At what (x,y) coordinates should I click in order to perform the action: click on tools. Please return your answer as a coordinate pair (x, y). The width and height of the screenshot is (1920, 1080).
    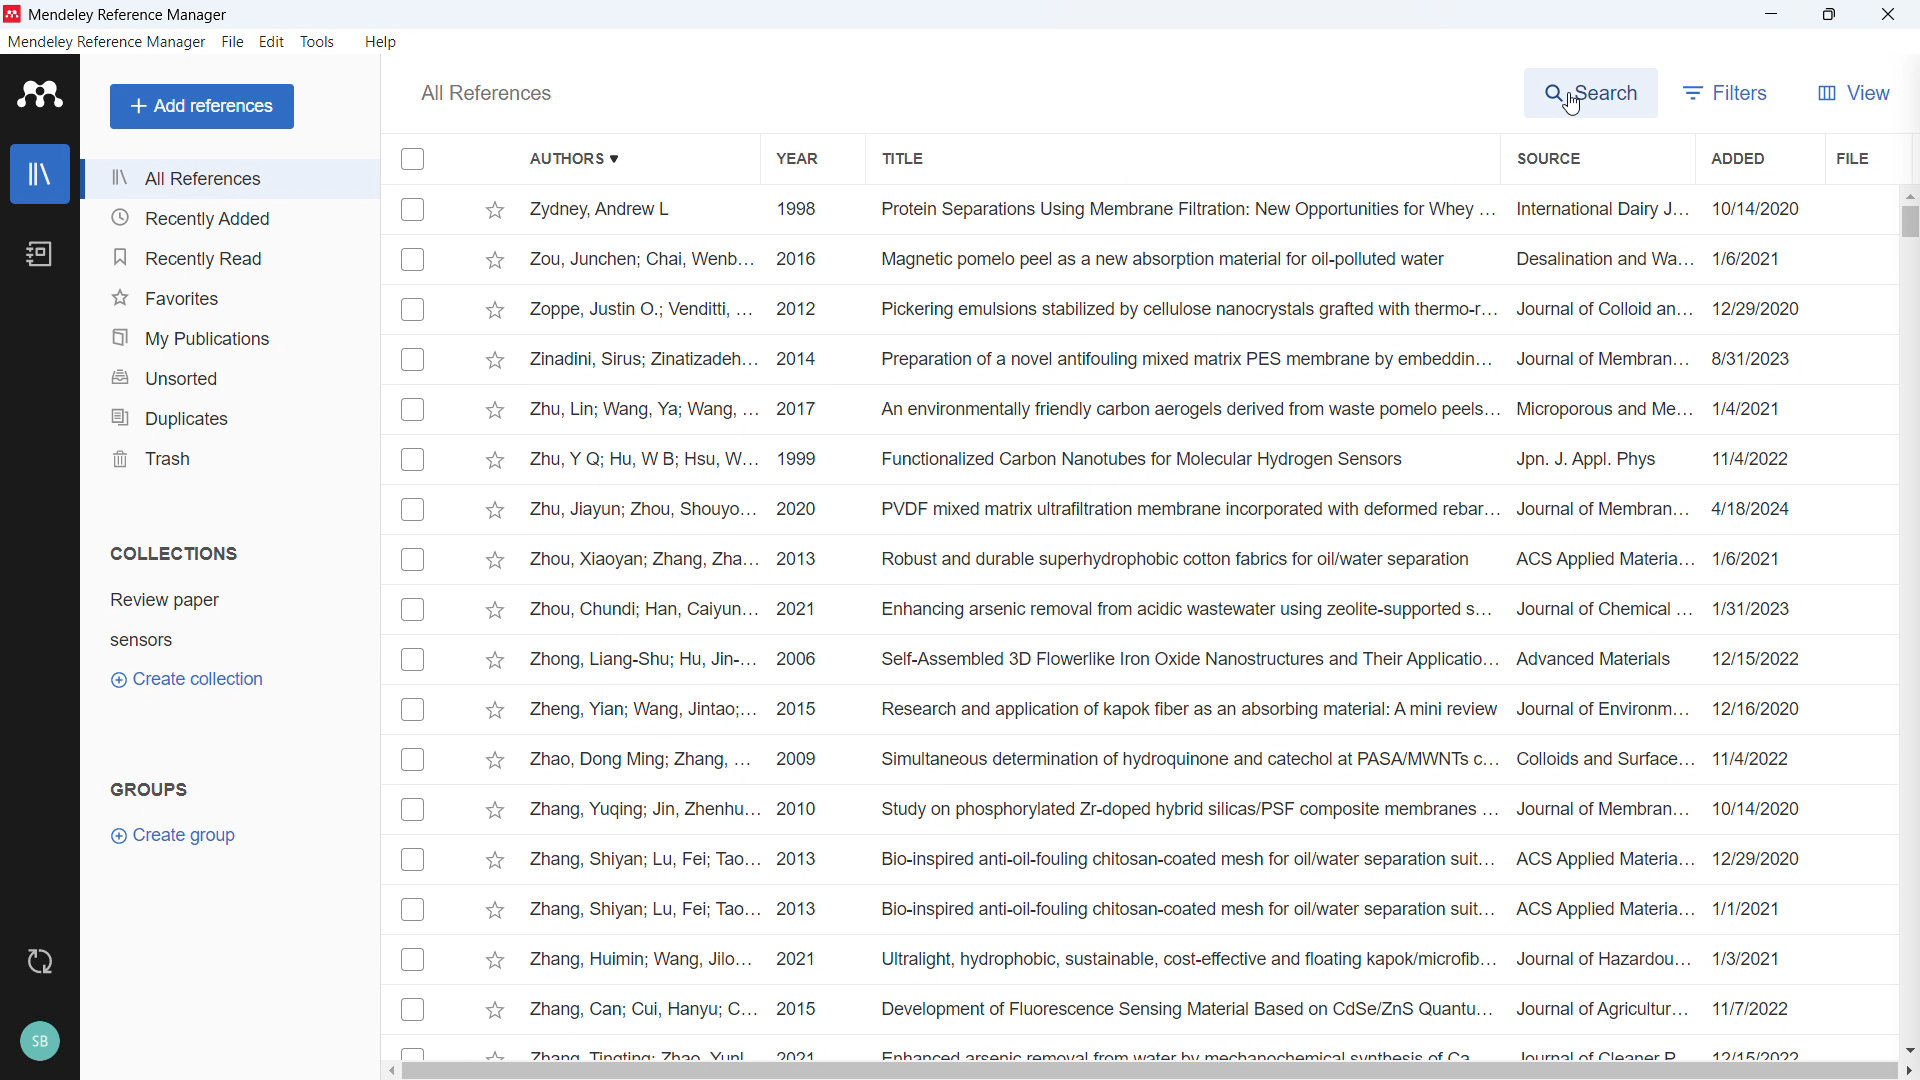
    Looking at the image, I should click on (317, 42).